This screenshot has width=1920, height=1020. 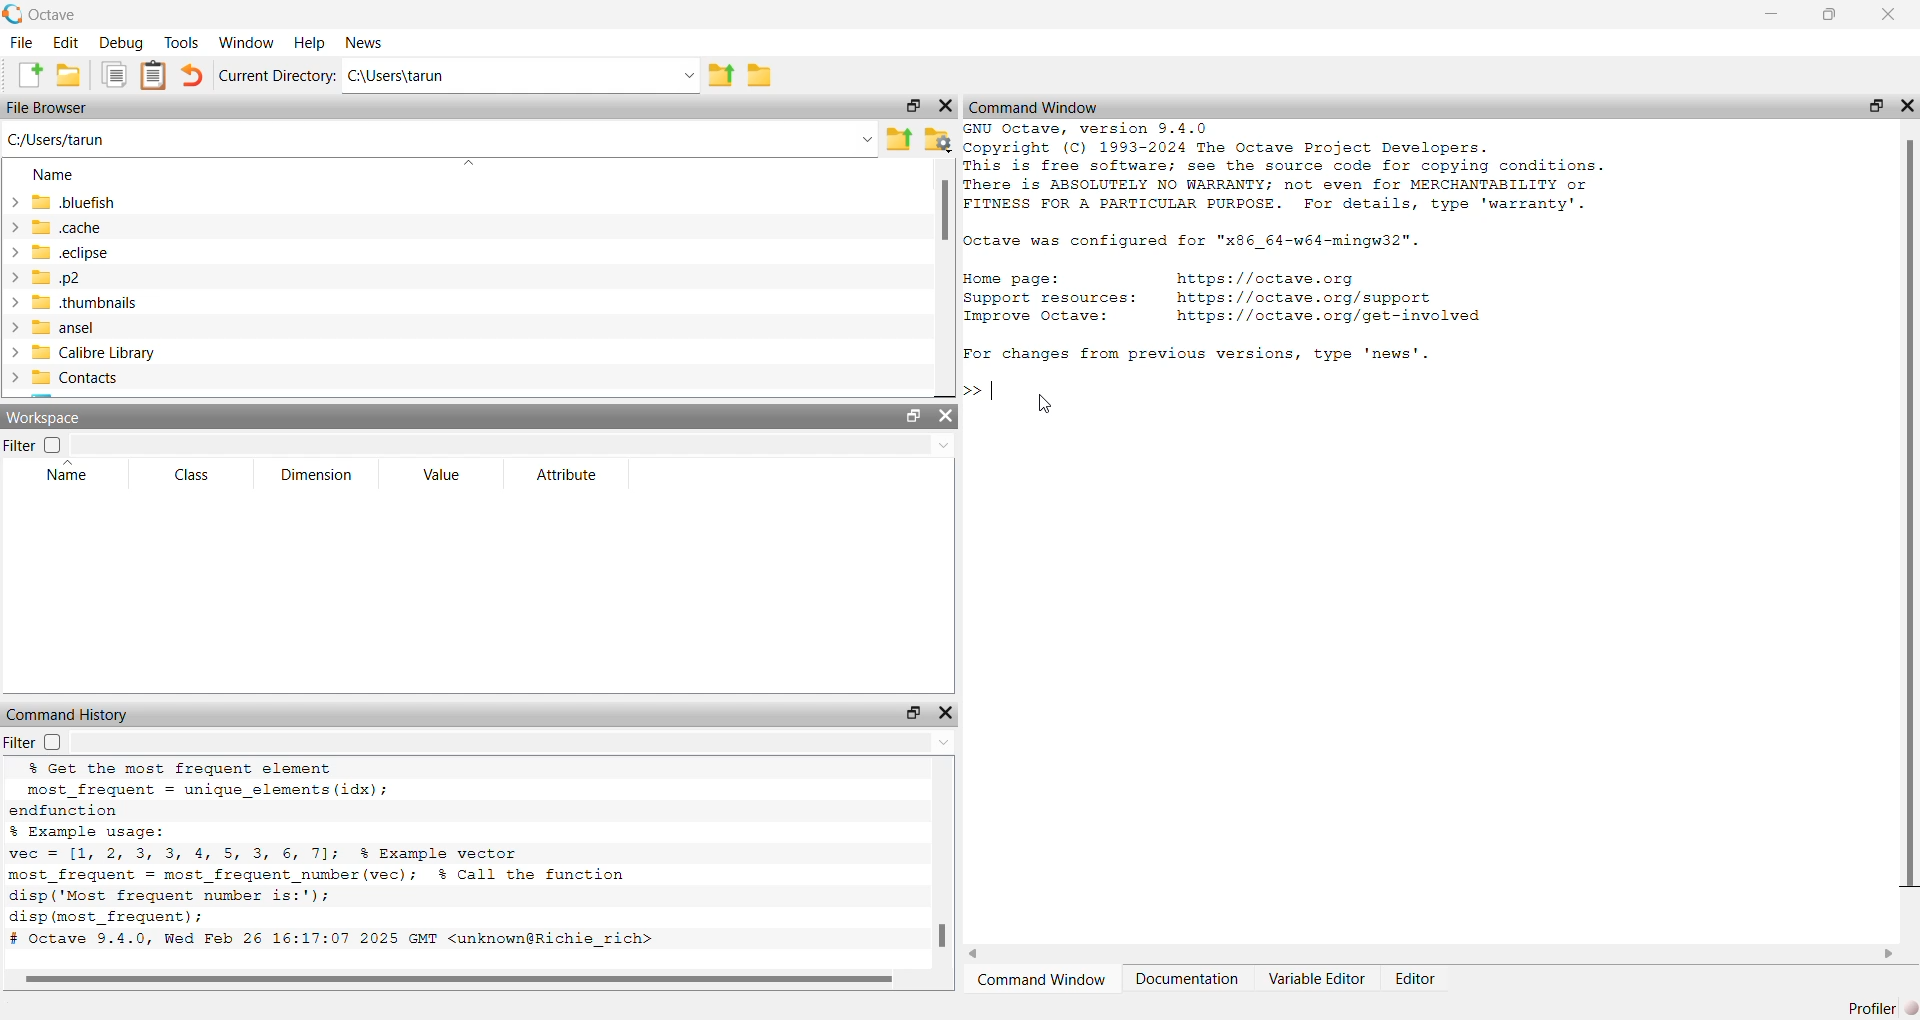 I want to click on Name, so click(x=56, y=174).